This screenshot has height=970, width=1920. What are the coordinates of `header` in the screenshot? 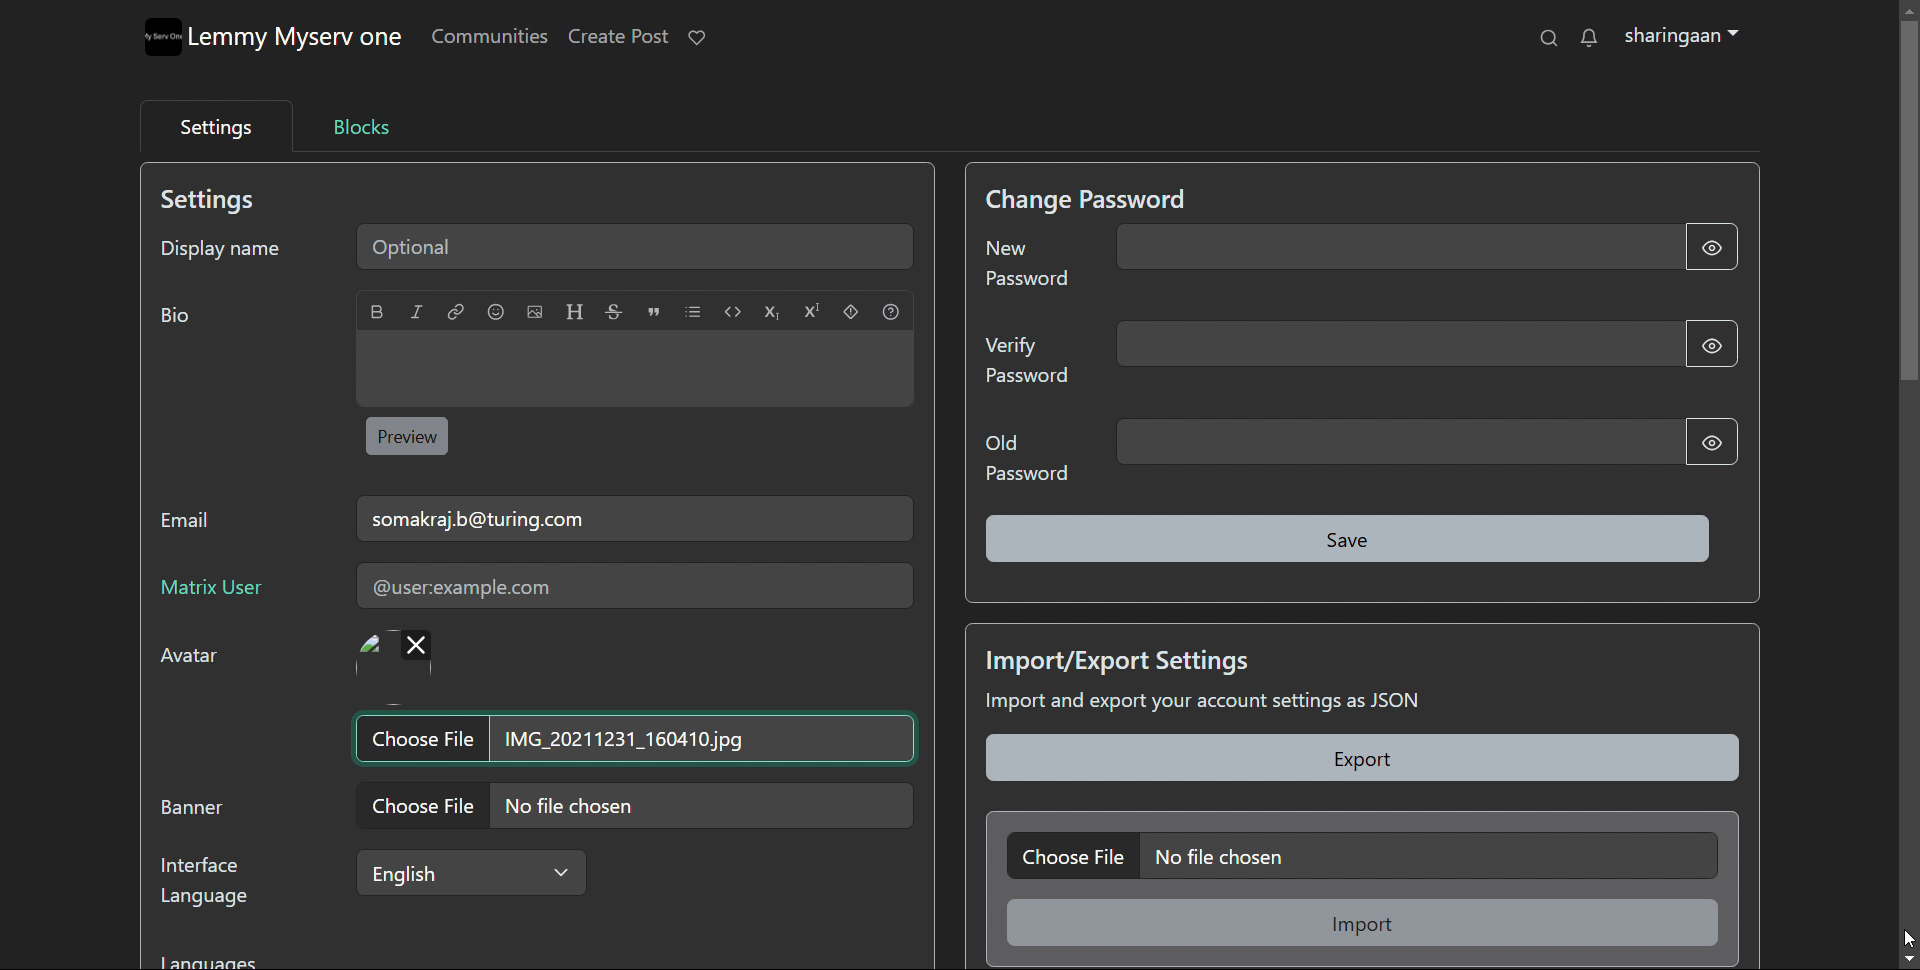 It's located at (575, 312).